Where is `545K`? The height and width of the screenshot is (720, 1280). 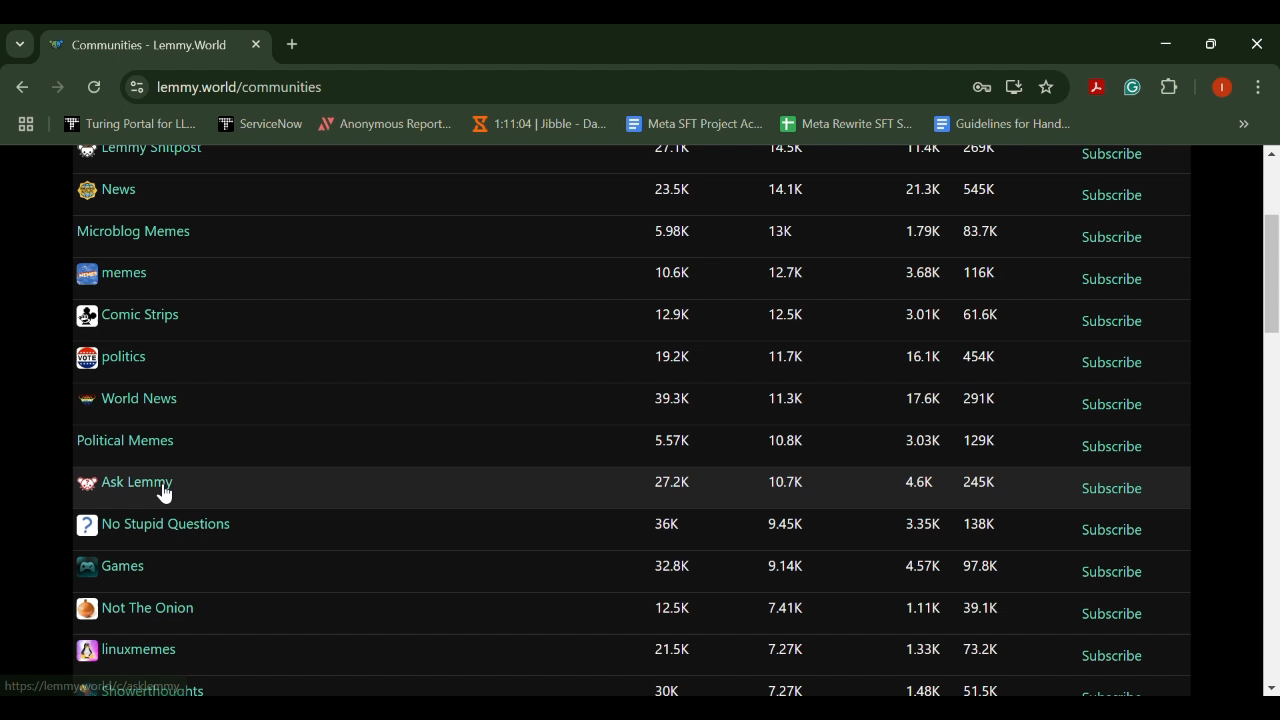 545K is located at coordinates (981, 190).